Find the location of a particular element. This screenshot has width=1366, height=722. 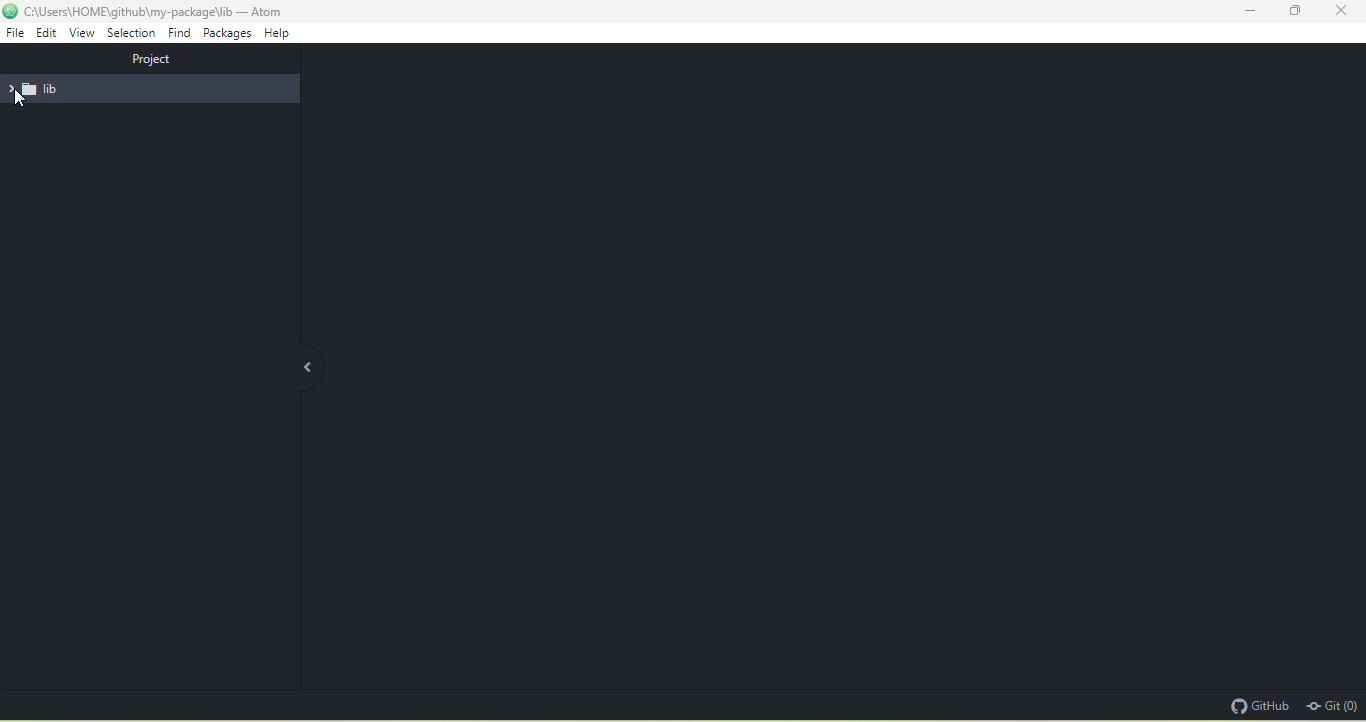

lib is located at coordinates (161, 90).